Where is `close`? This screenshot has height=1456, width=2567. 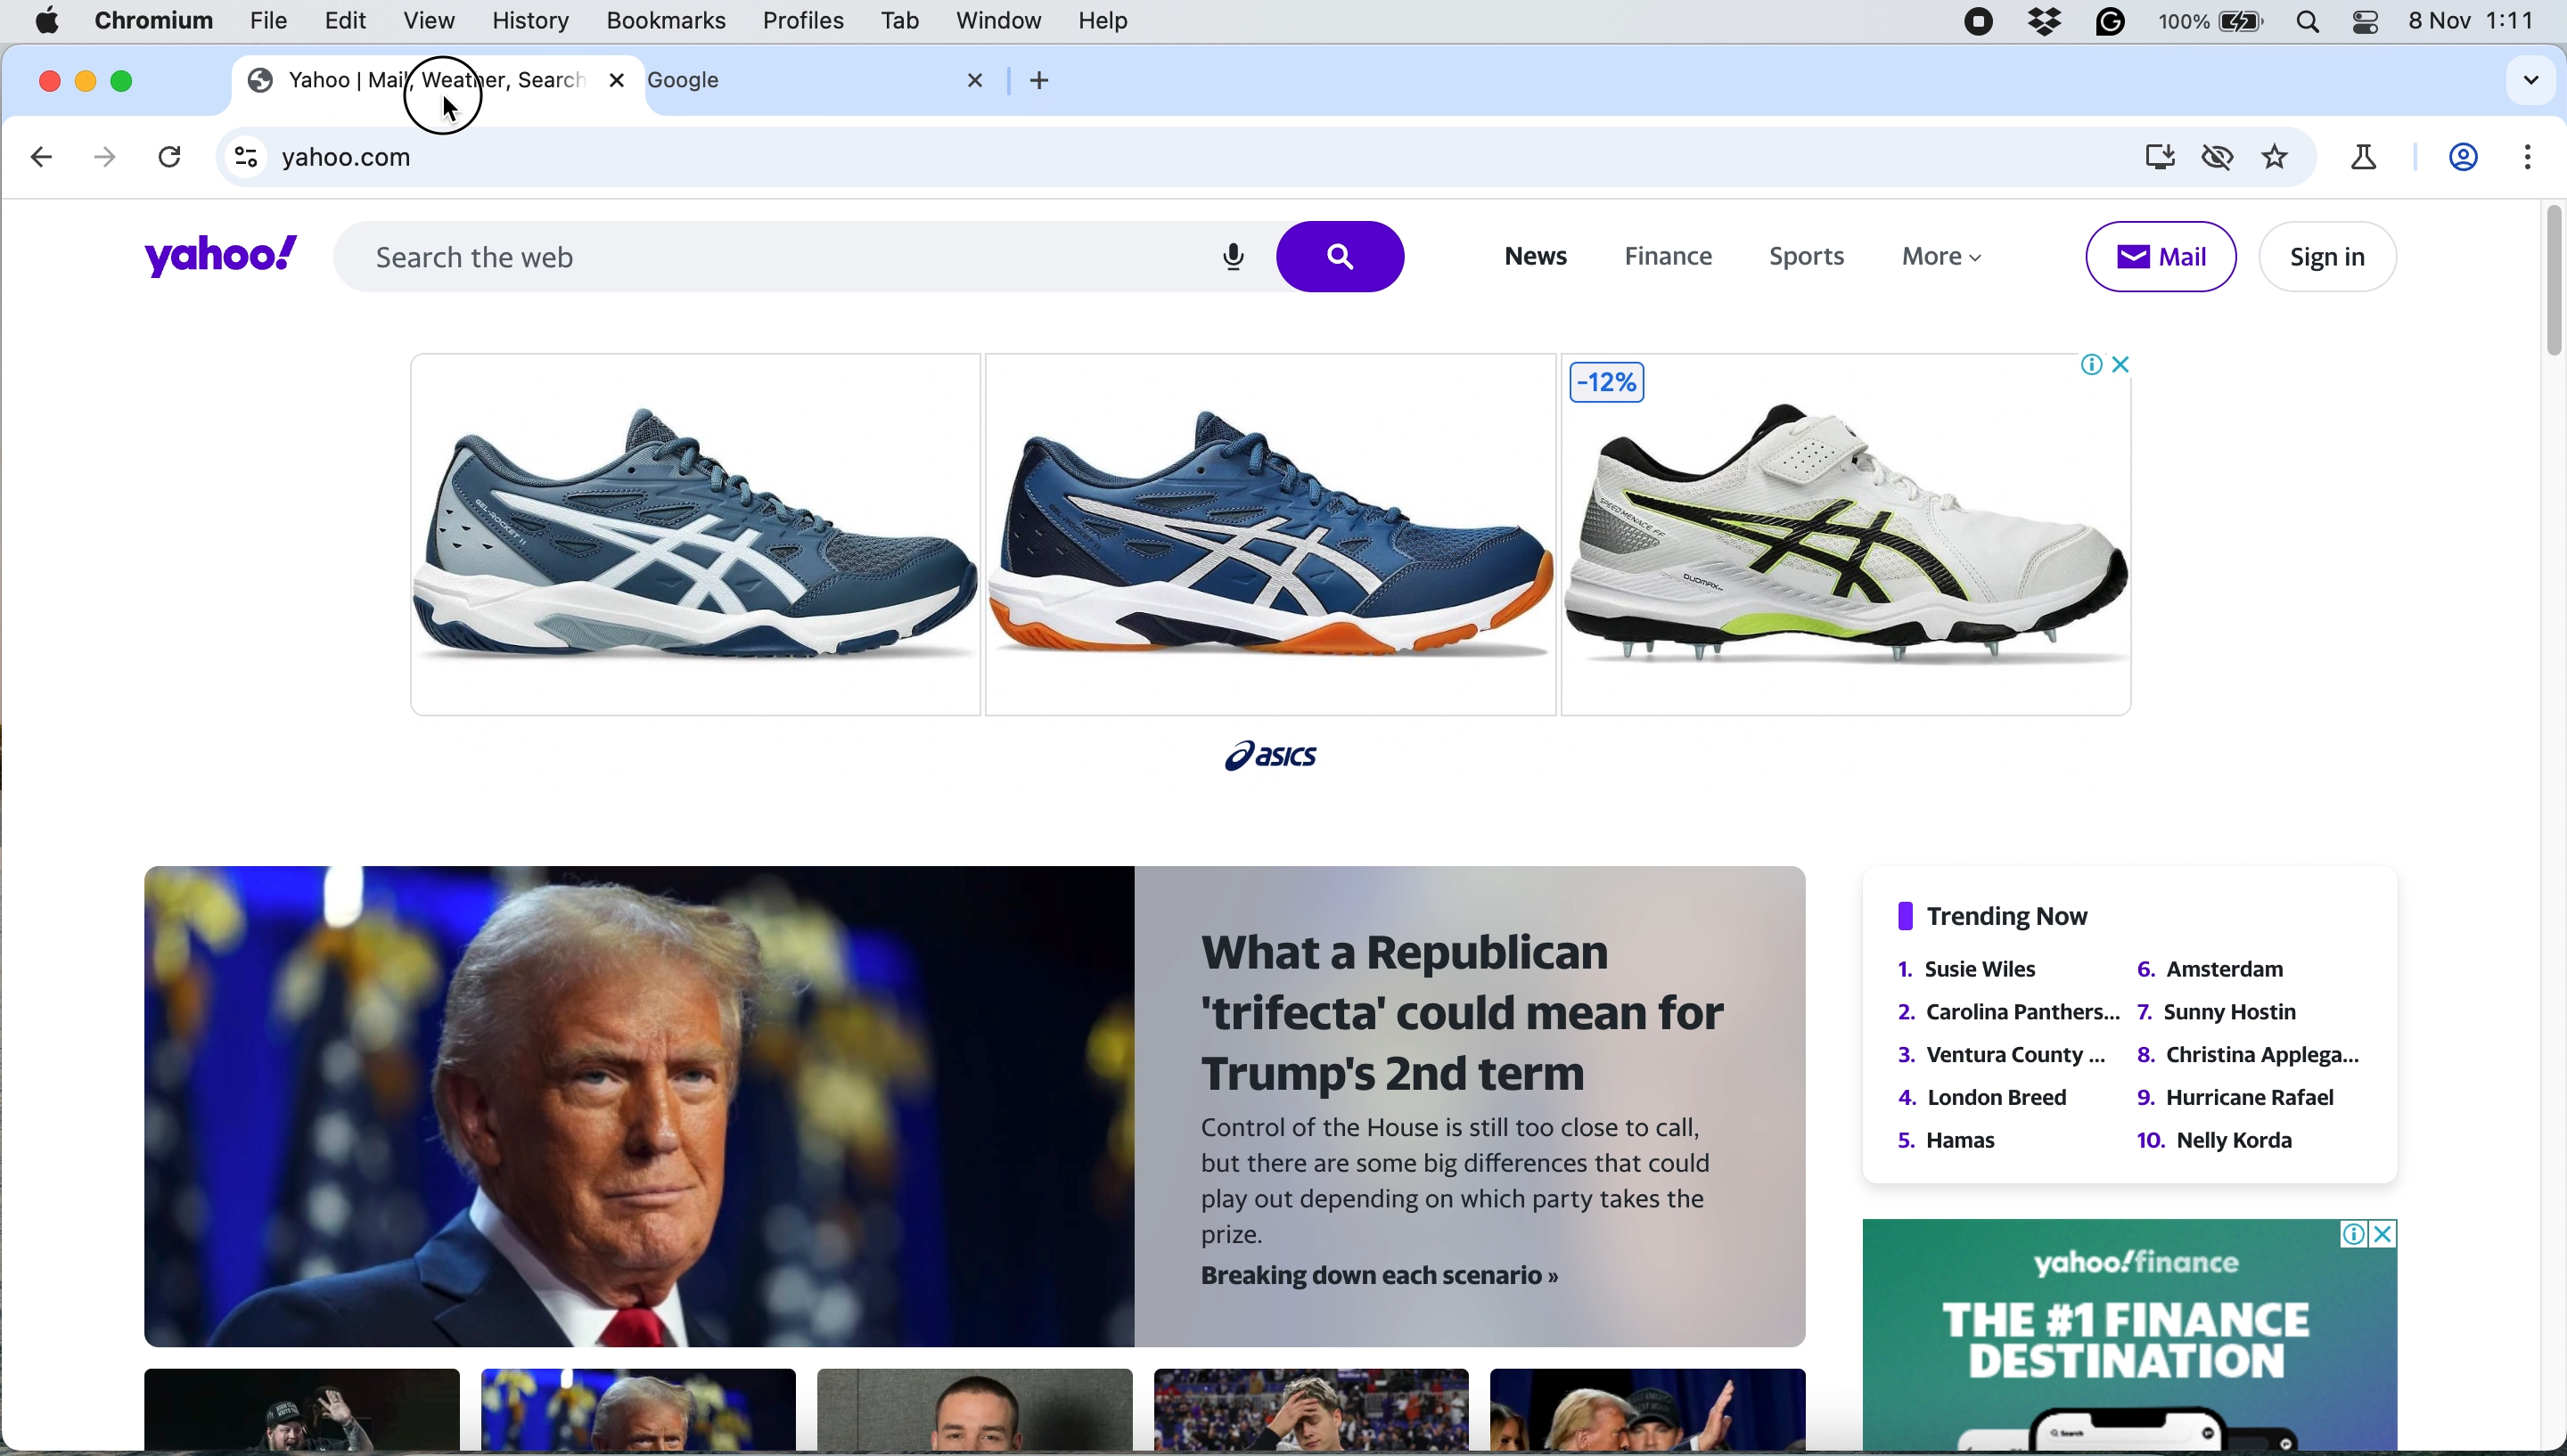 close is located at coordinates (978, 80).